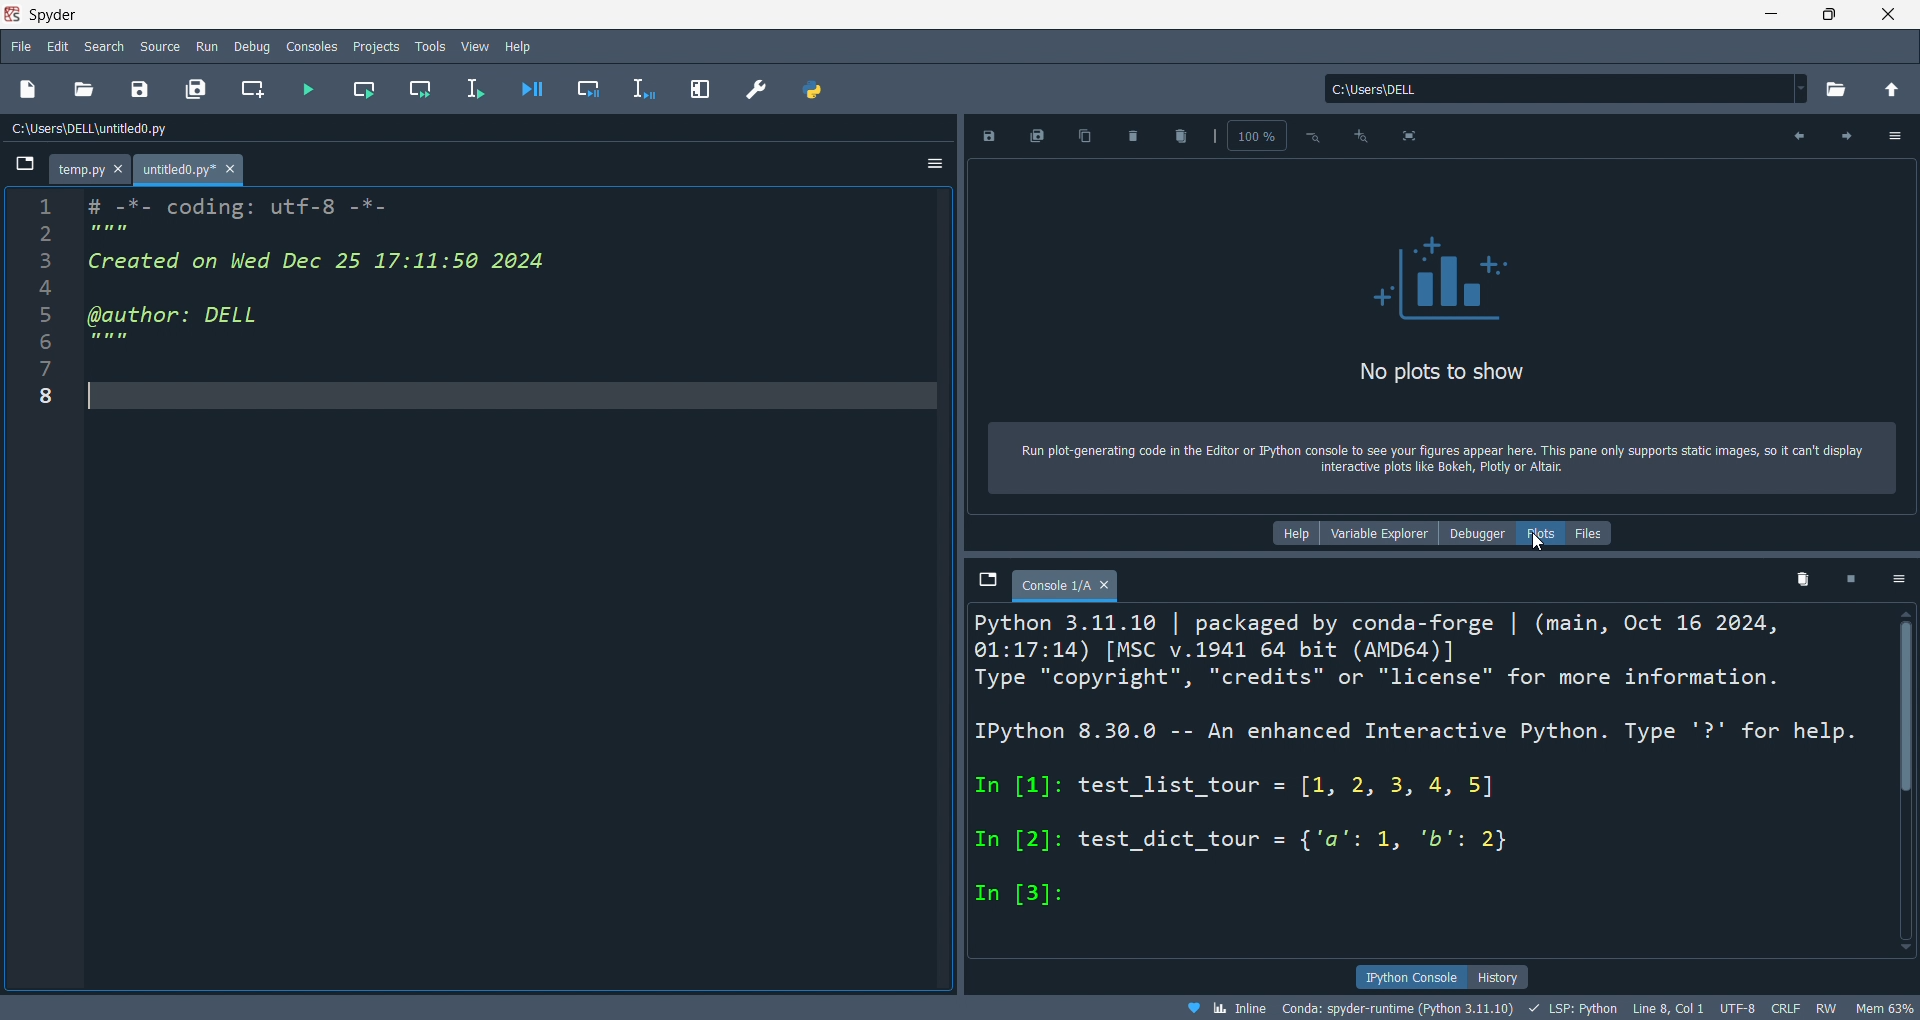  I want to click on file, so click(22, 49).